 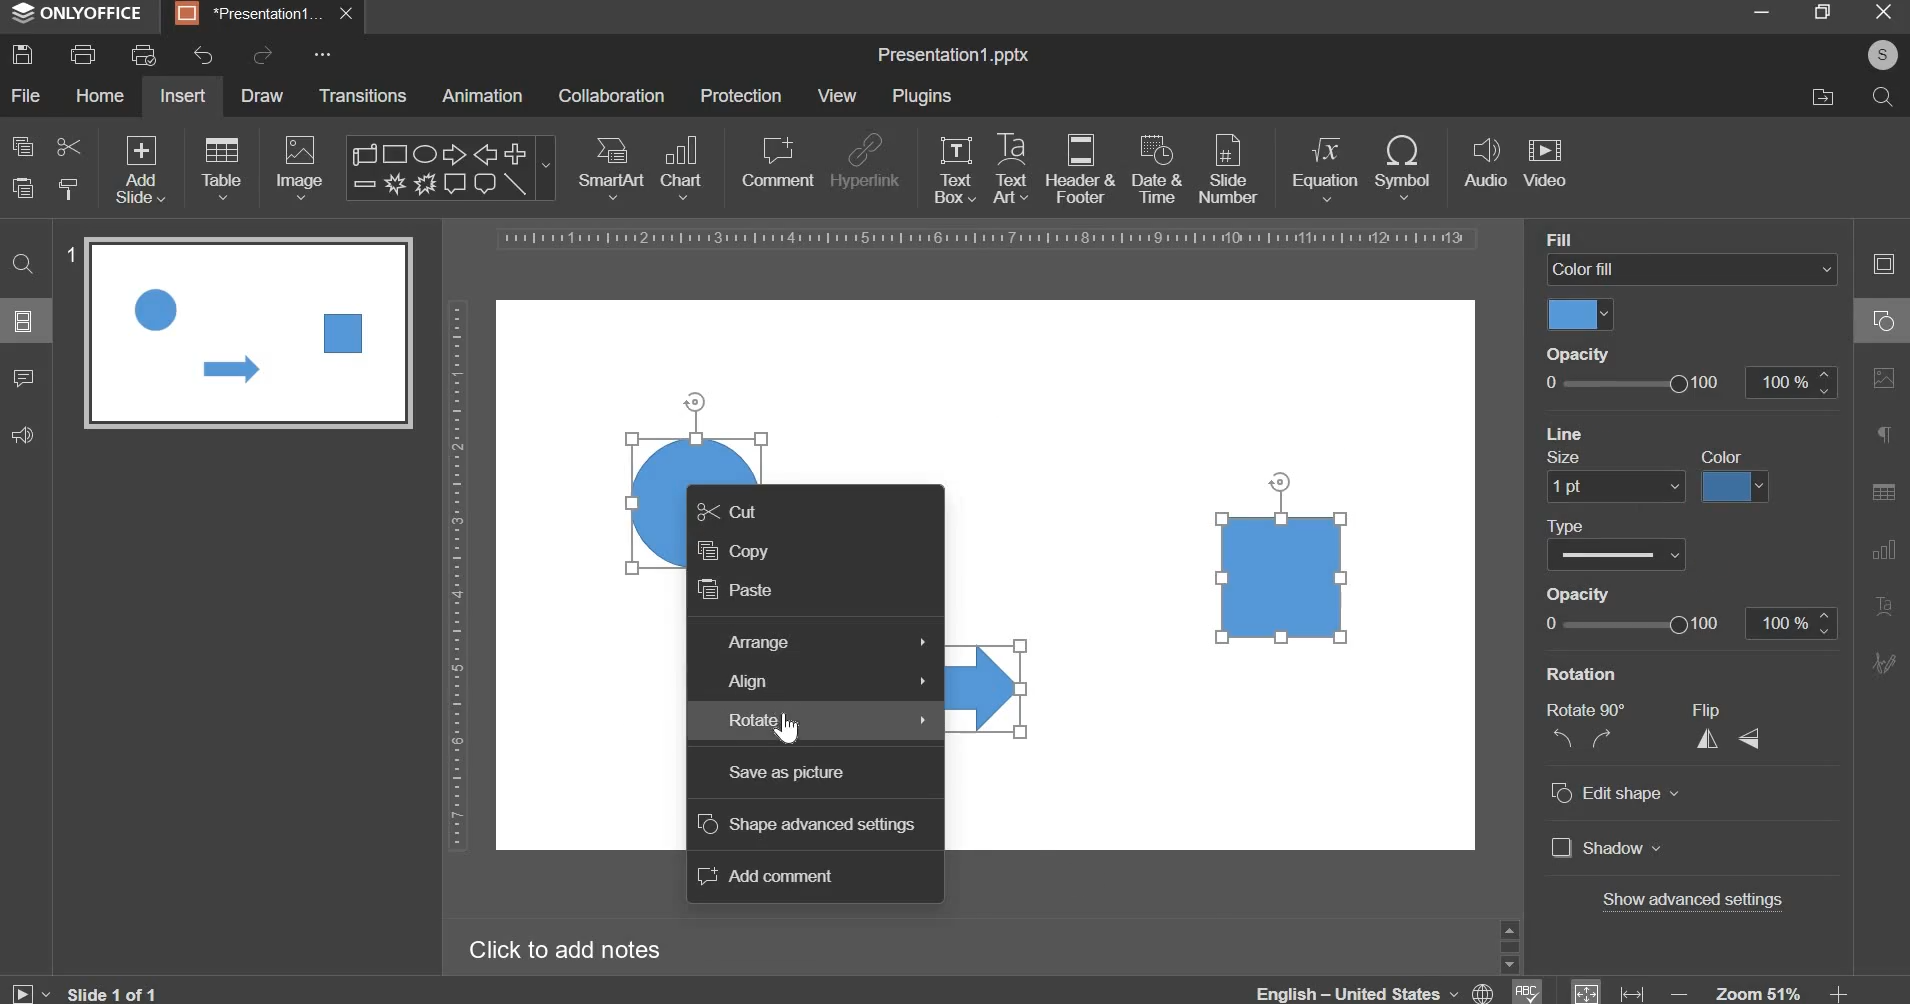 I want to click on paste, so click(x=23, y=189).